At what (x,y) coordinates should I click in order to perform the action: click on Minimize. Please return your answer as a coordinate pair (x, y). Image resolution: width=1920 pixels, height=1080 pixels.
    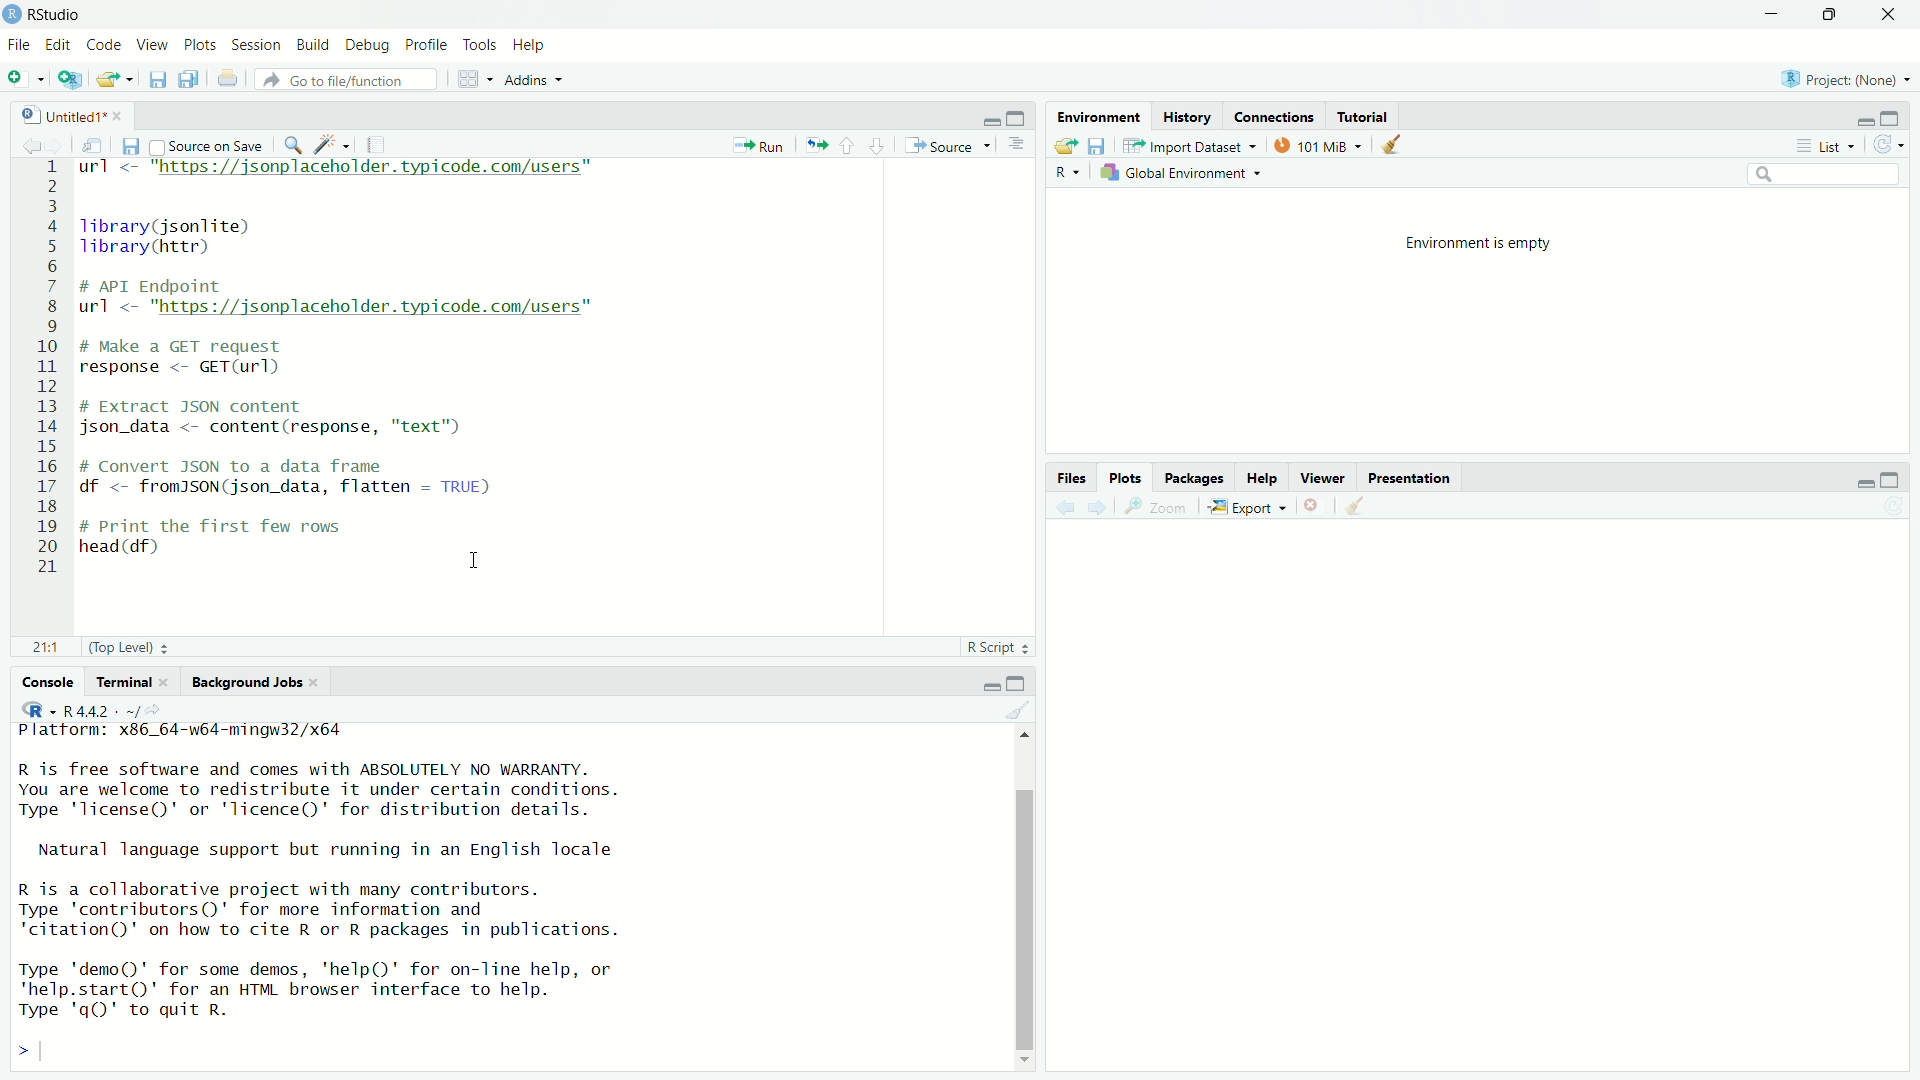
    Looking at the image, I should click on (988, 686).